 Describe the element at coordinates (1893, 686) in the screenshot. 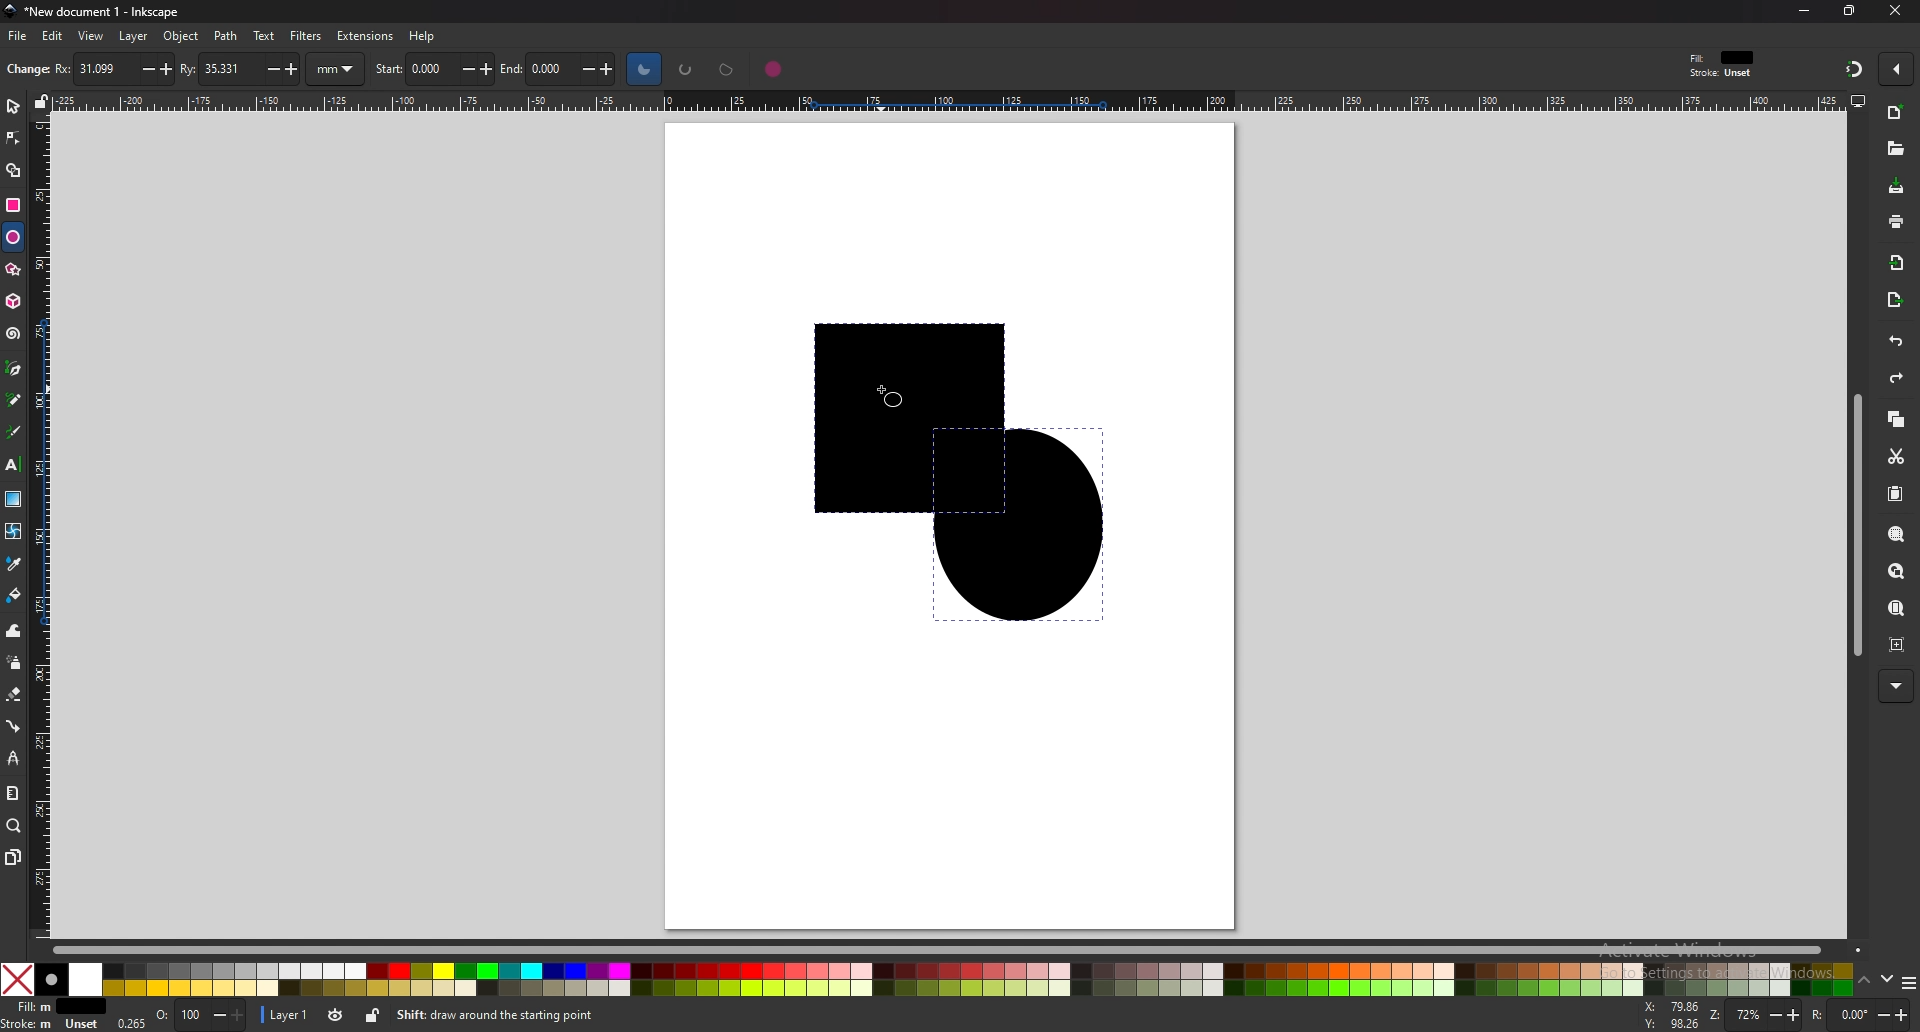

I see `more` at that location.